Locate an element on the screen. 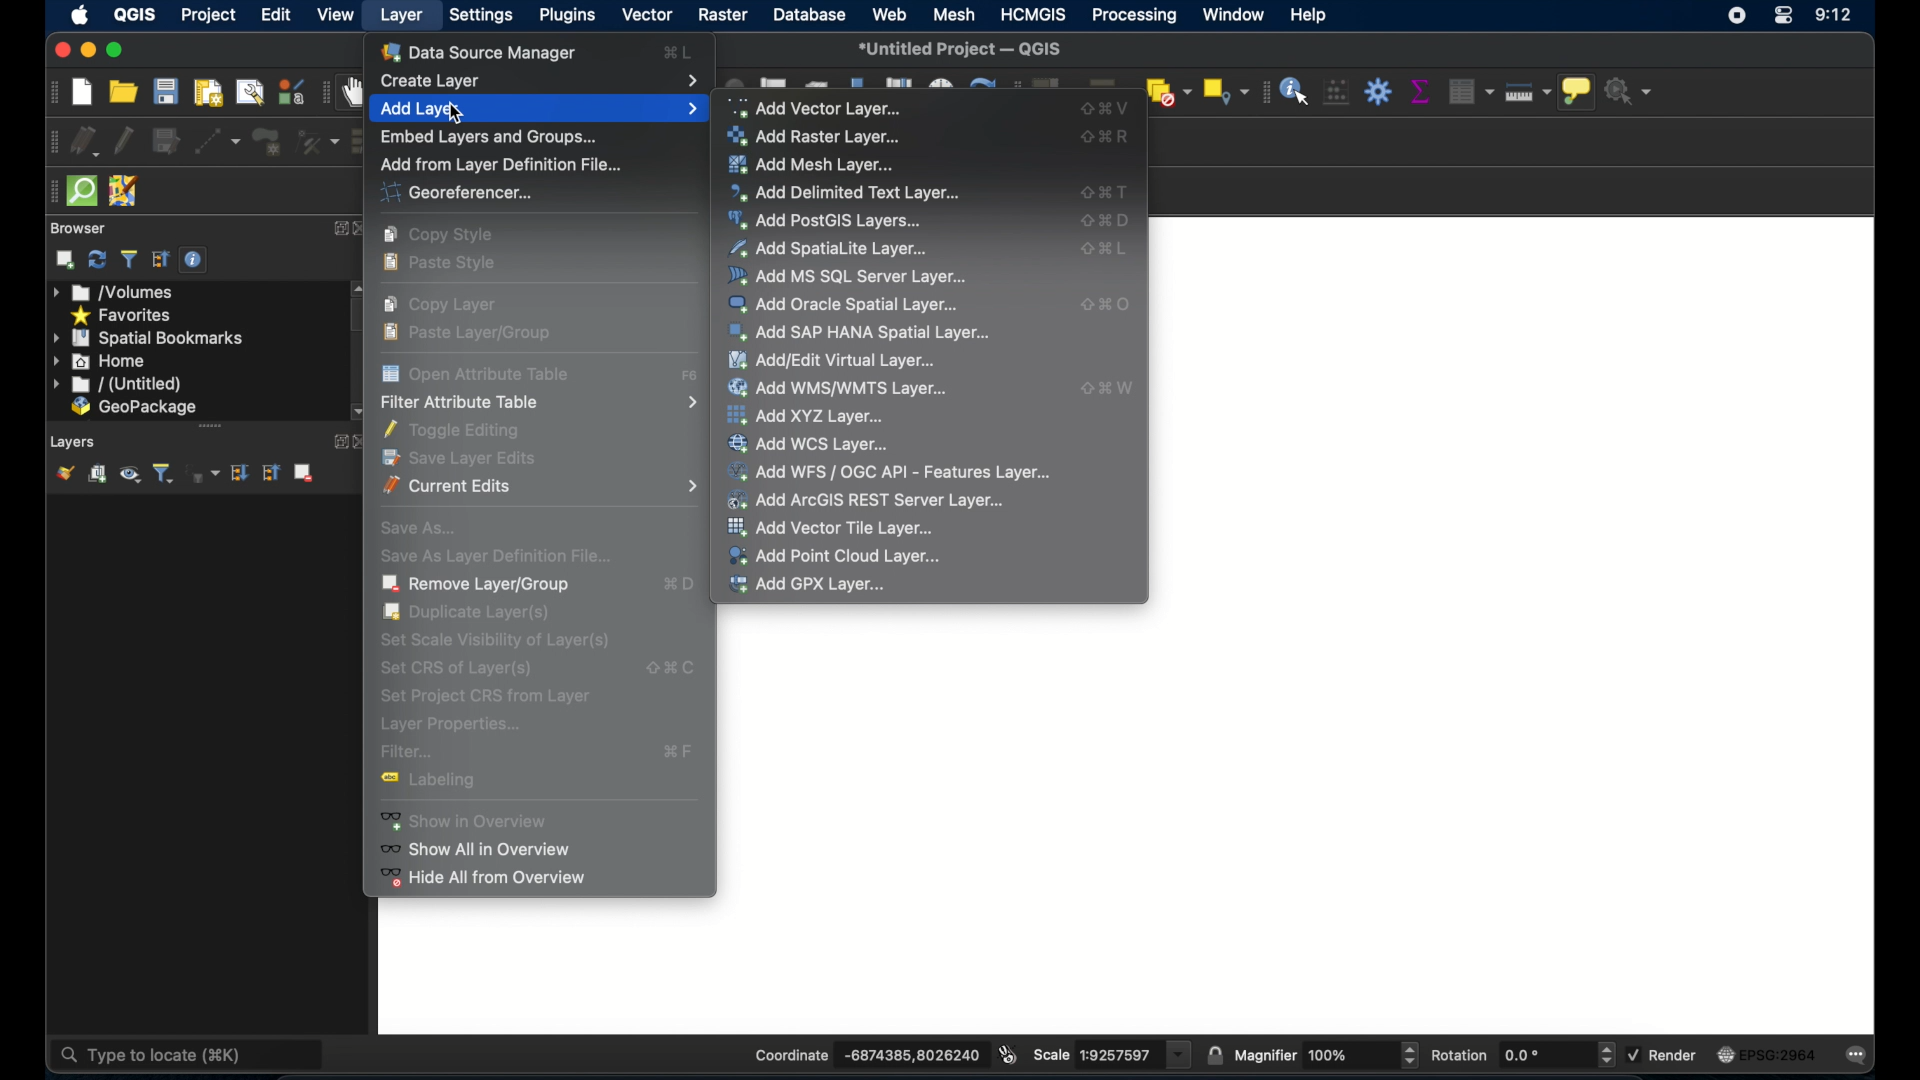 Image resolution: width=1920 pixels, height=1080 pixels. *Untitled Project - QGIS is located at coordinates (963, 47).